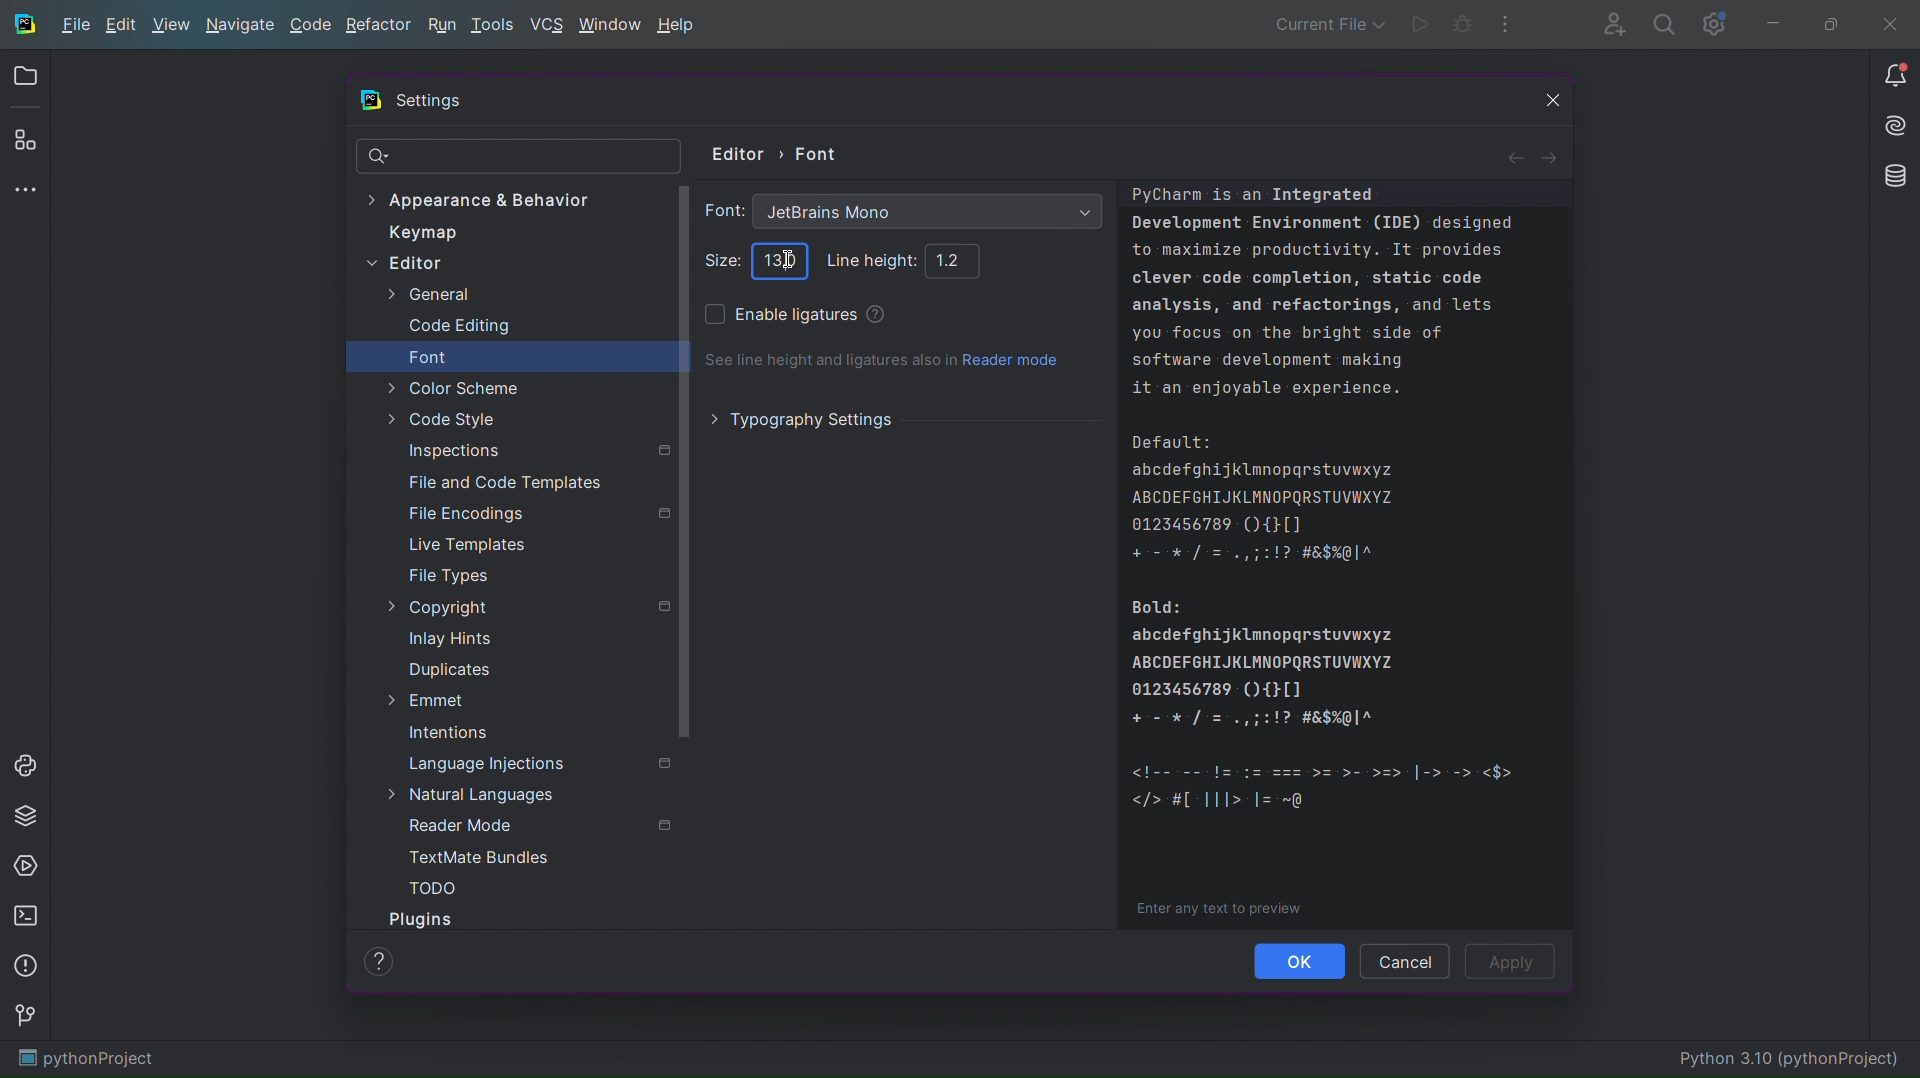 Image resolution: width=1920 pixels, height=1078 pixels. I want to click on Natural Languages, so click(476, 794).